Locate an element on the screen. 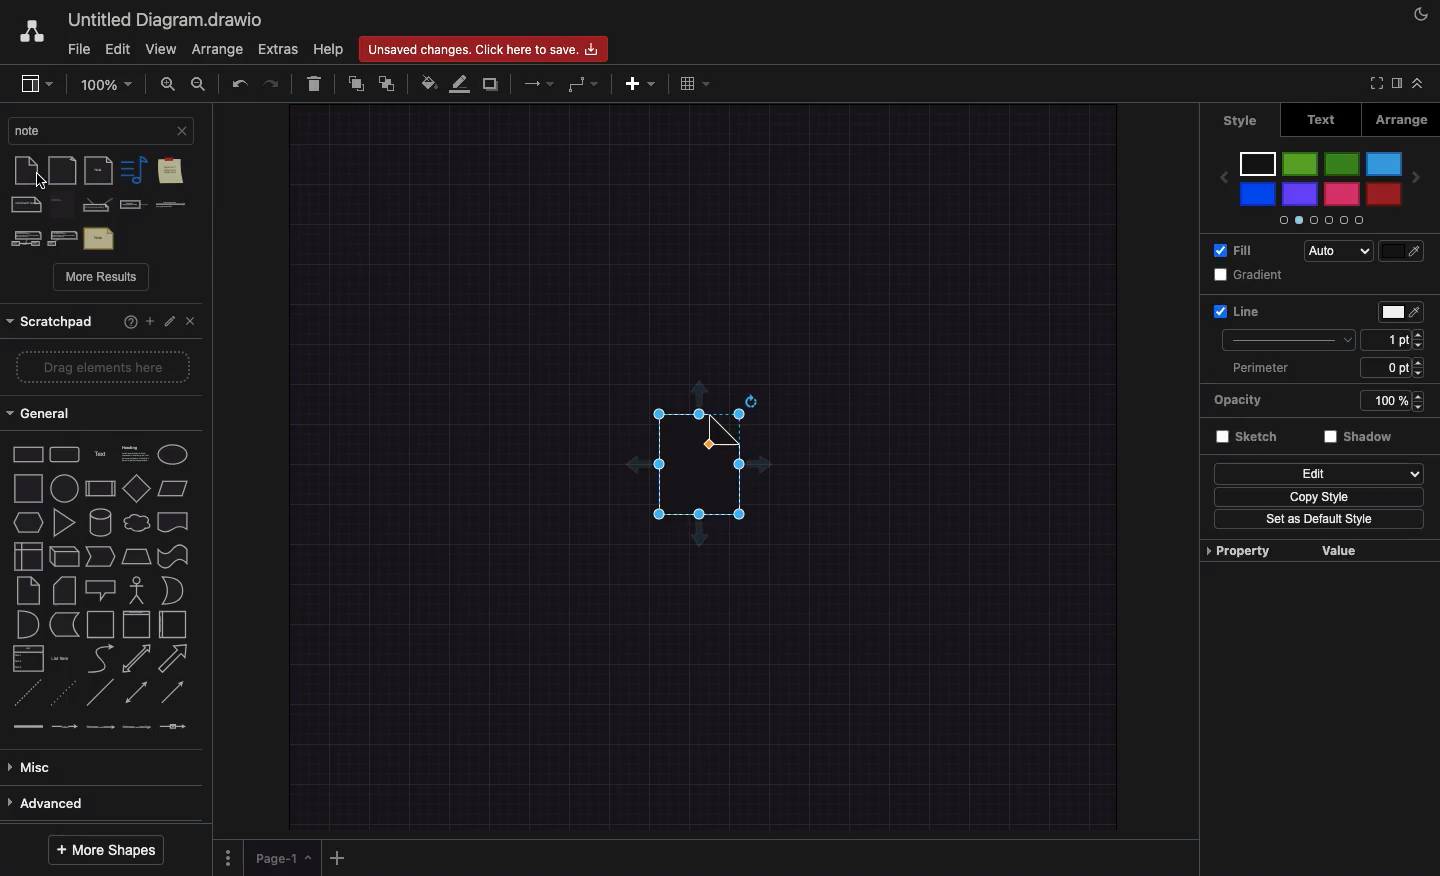 The image size is (1440, 876). Property is located at coordinates (1237, 551).